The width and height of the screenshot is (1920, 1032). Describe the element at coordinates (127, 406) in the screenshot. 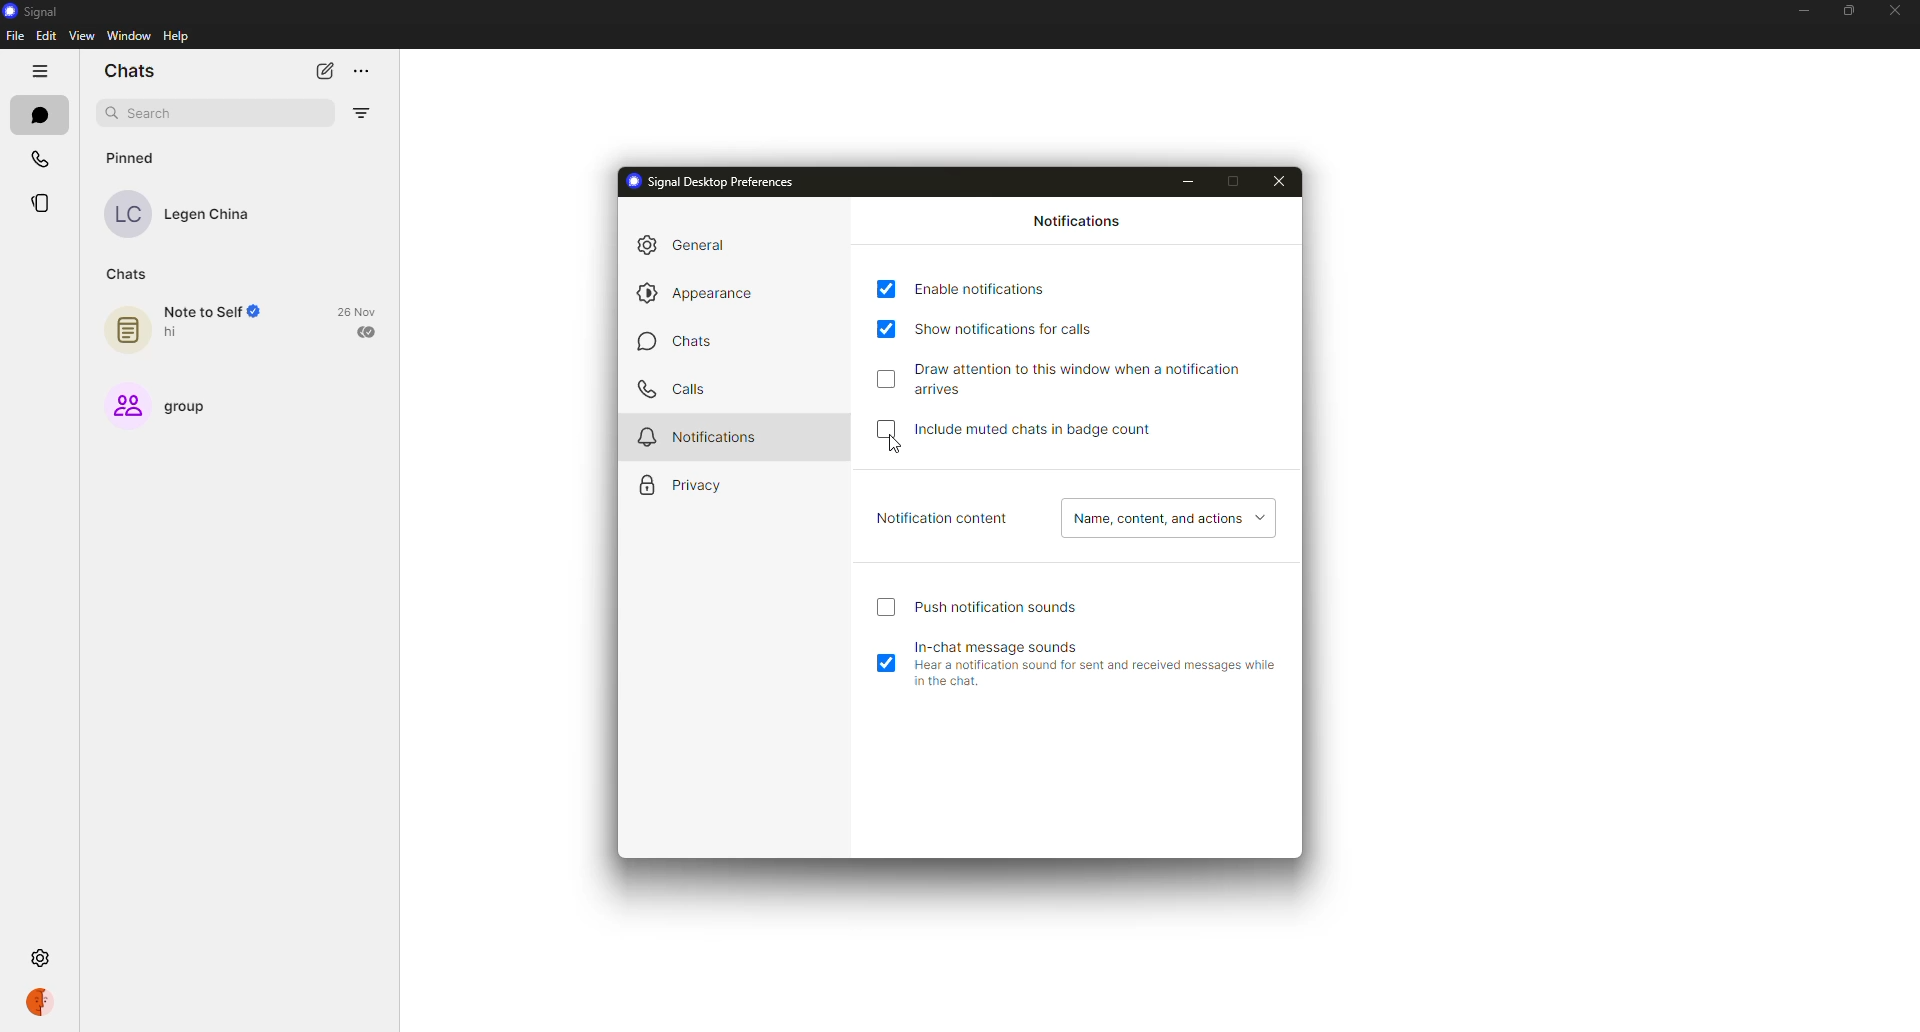

I see `Group Icon` at that location.